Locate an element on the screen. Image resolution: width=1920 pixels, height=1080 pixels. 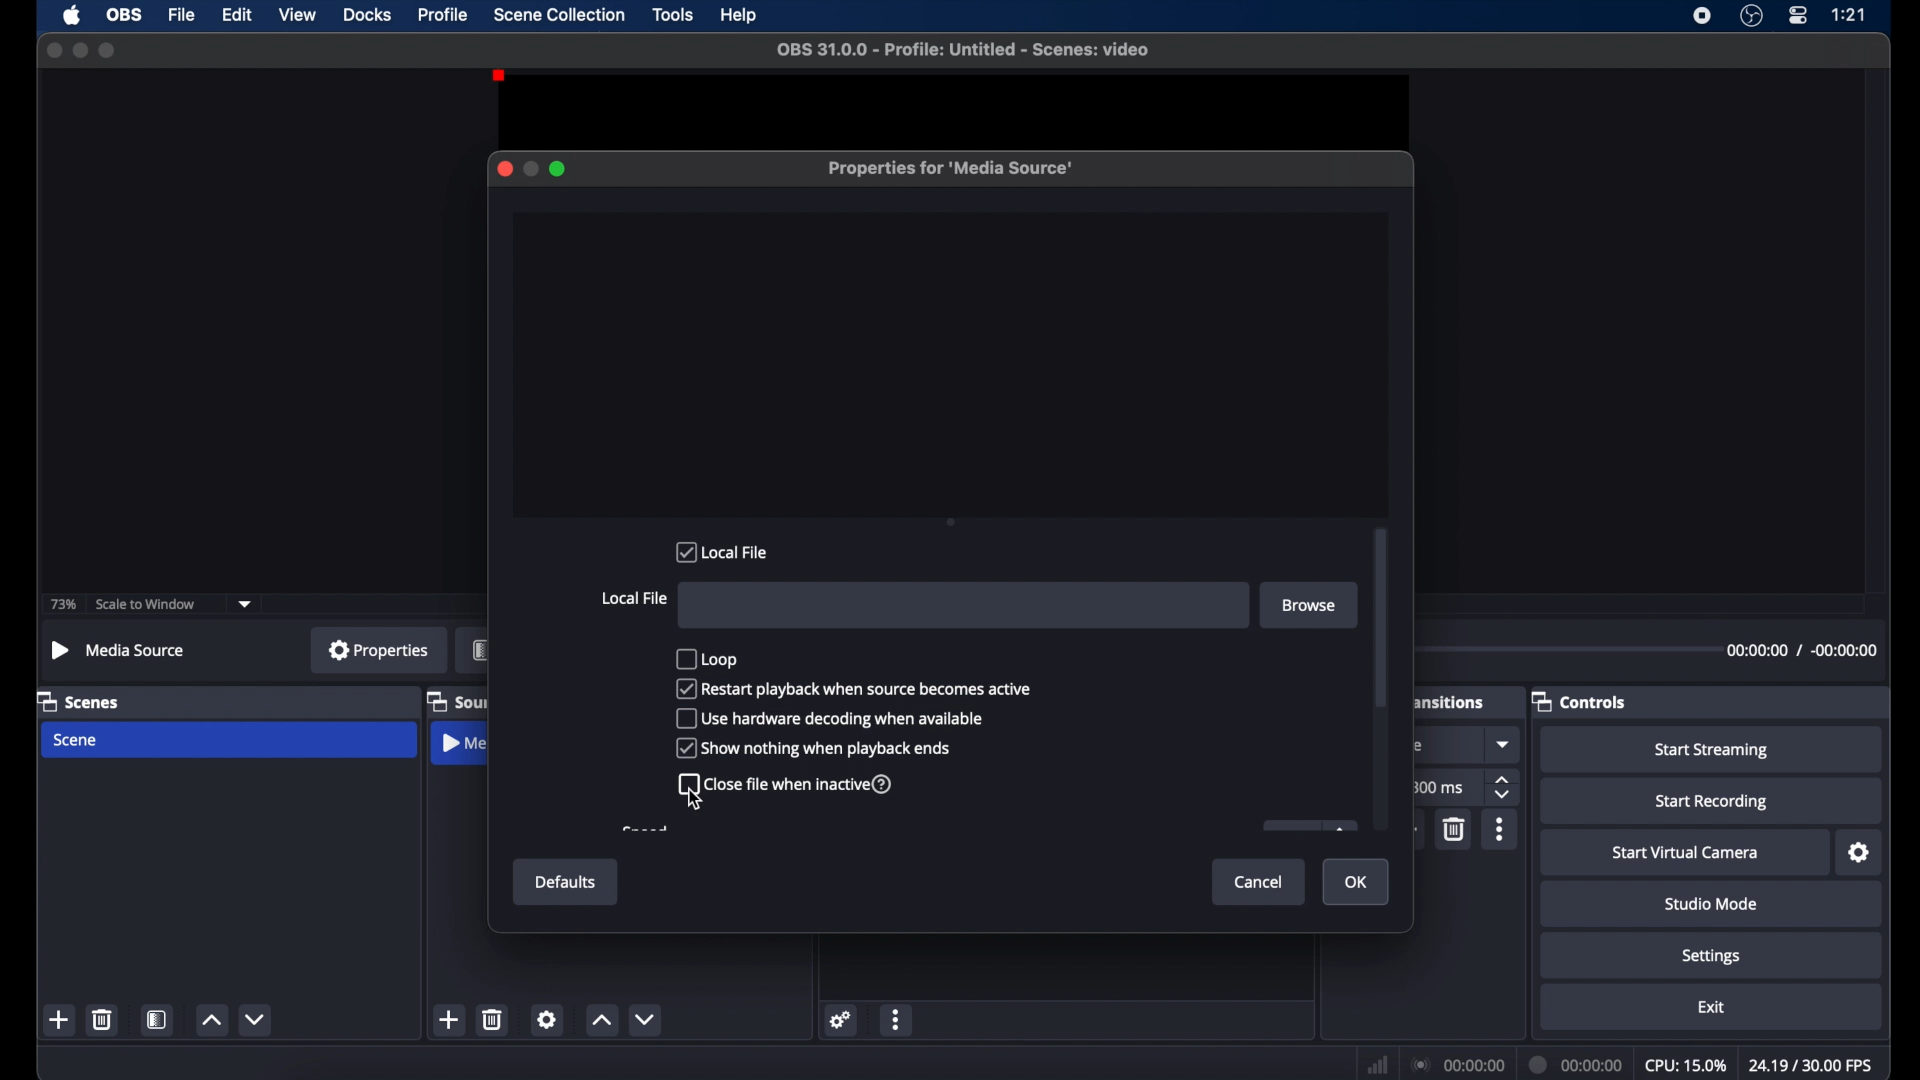
show nothing when playback options is located at coordinates (815, 748).